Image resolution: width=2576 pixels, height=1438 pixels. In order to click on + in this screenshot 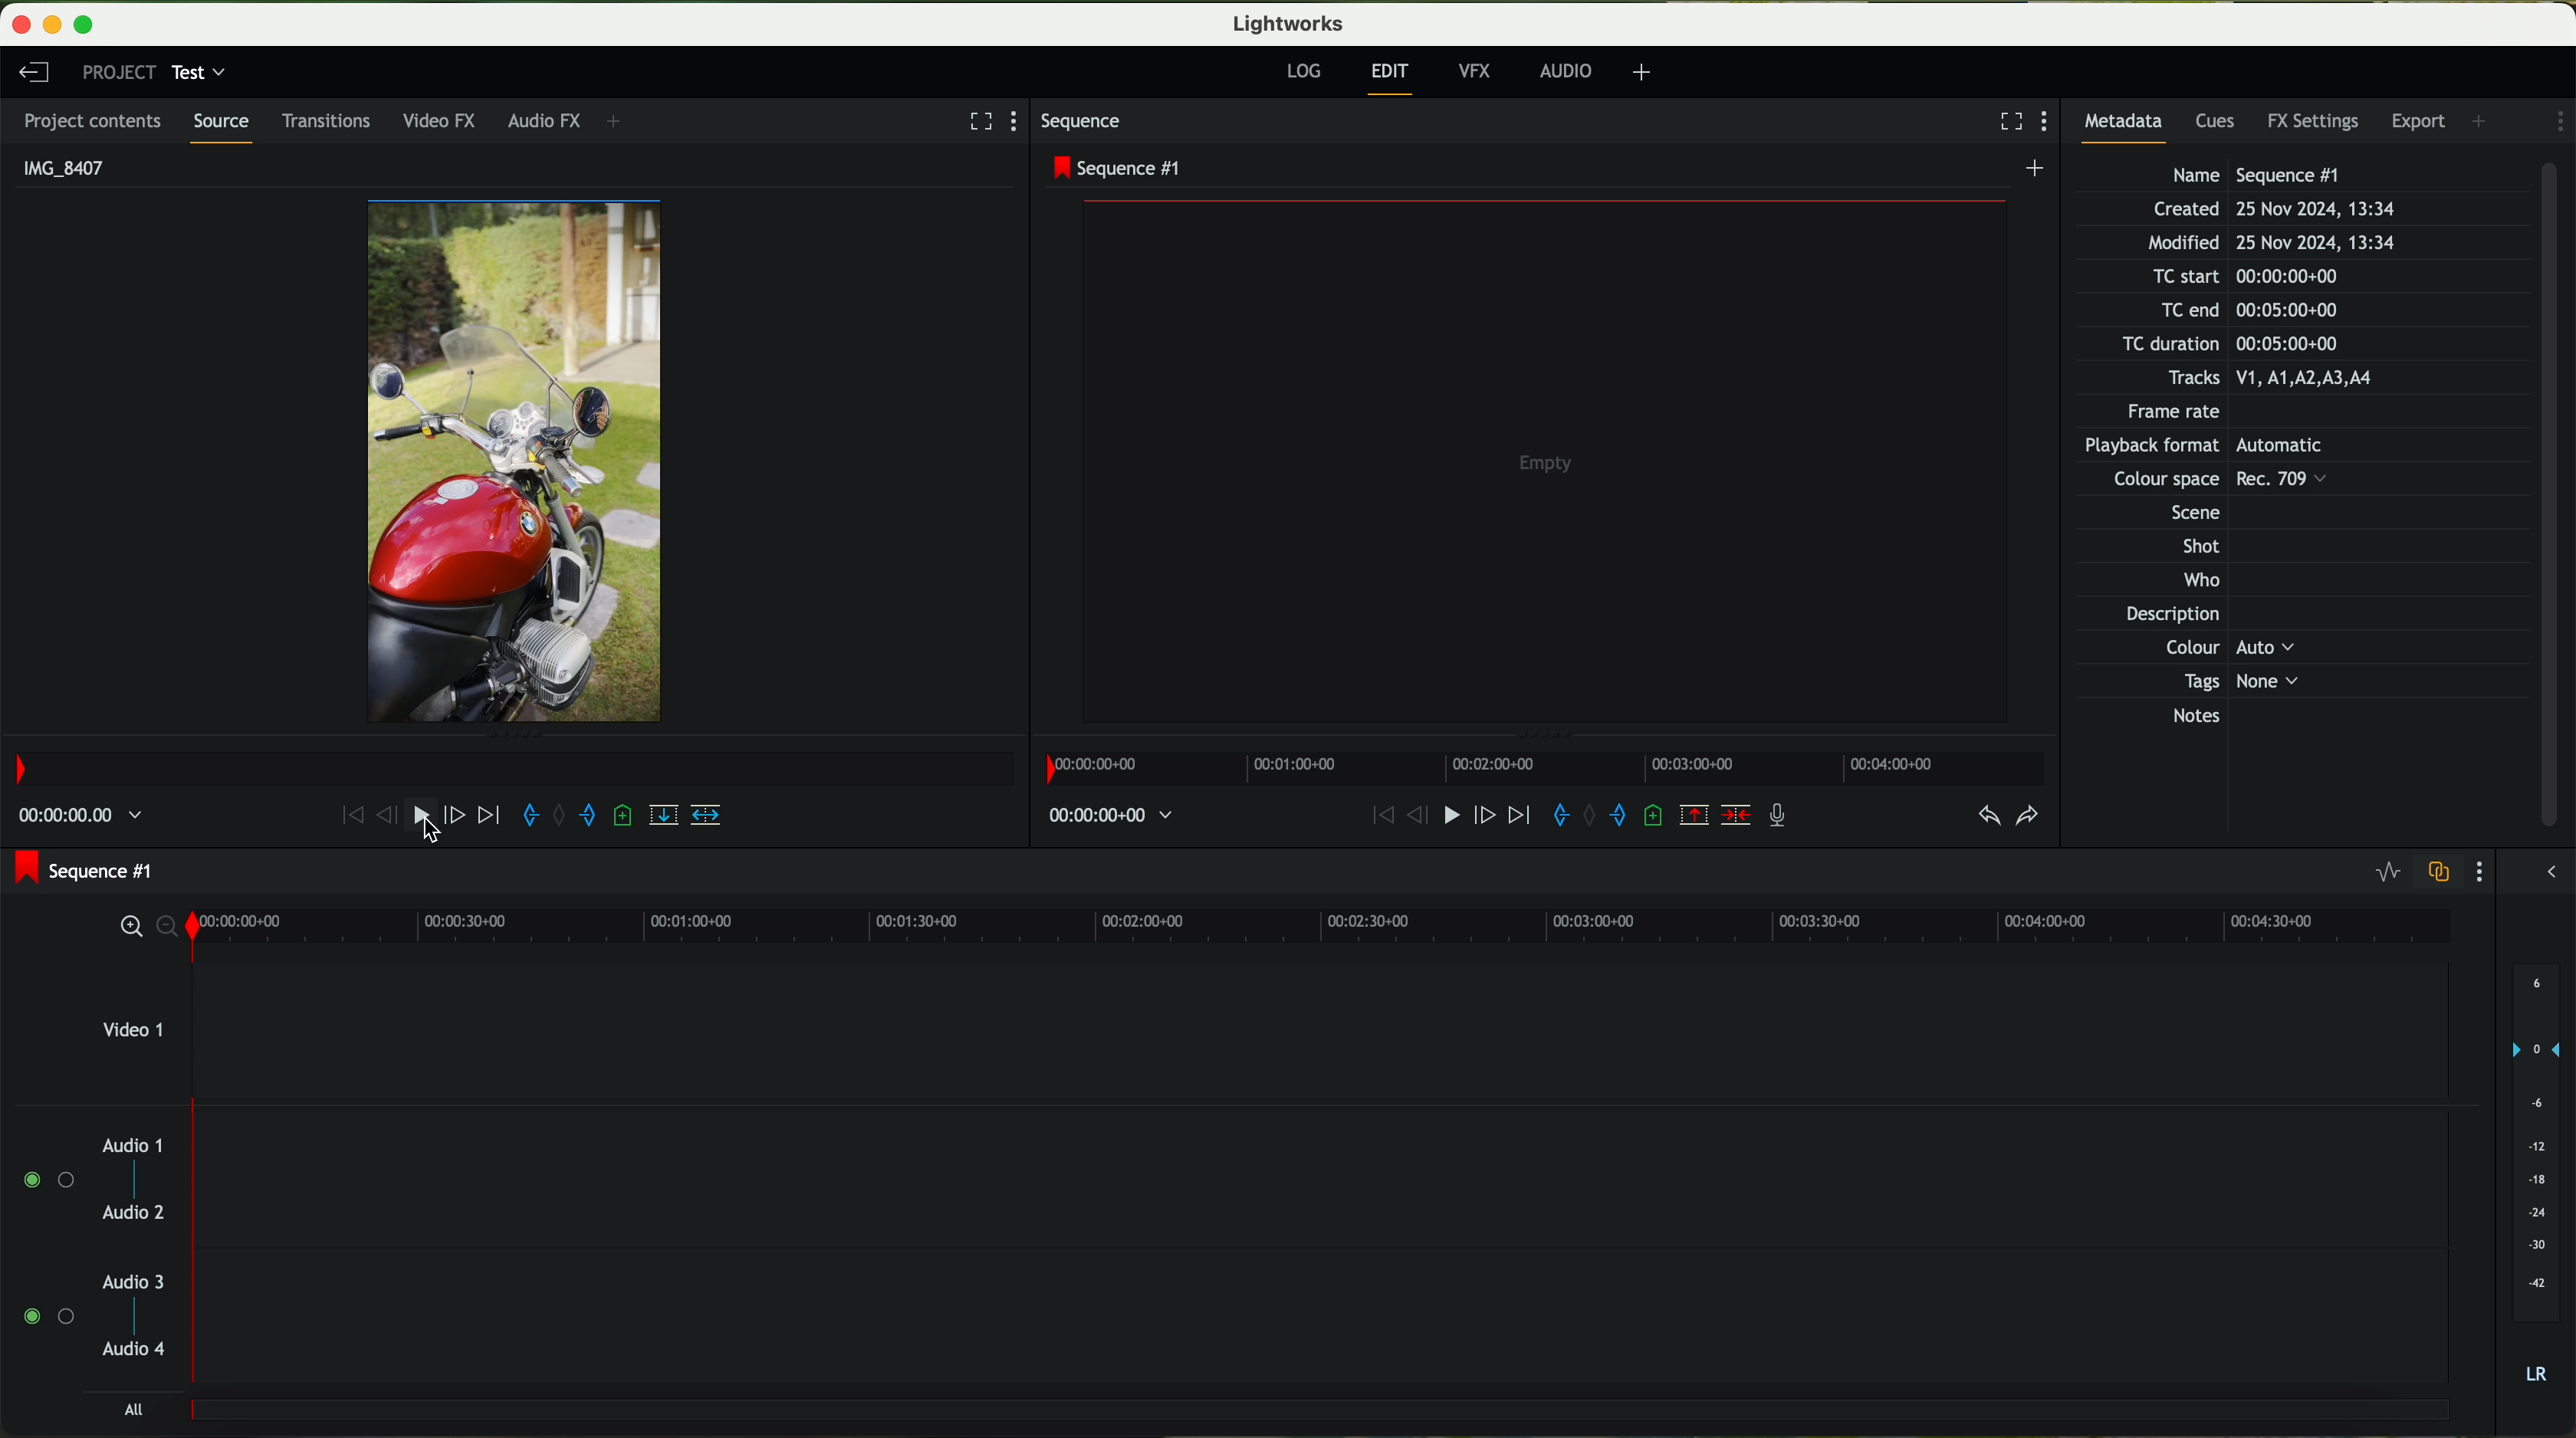, I will do `click(1642, 75)`.